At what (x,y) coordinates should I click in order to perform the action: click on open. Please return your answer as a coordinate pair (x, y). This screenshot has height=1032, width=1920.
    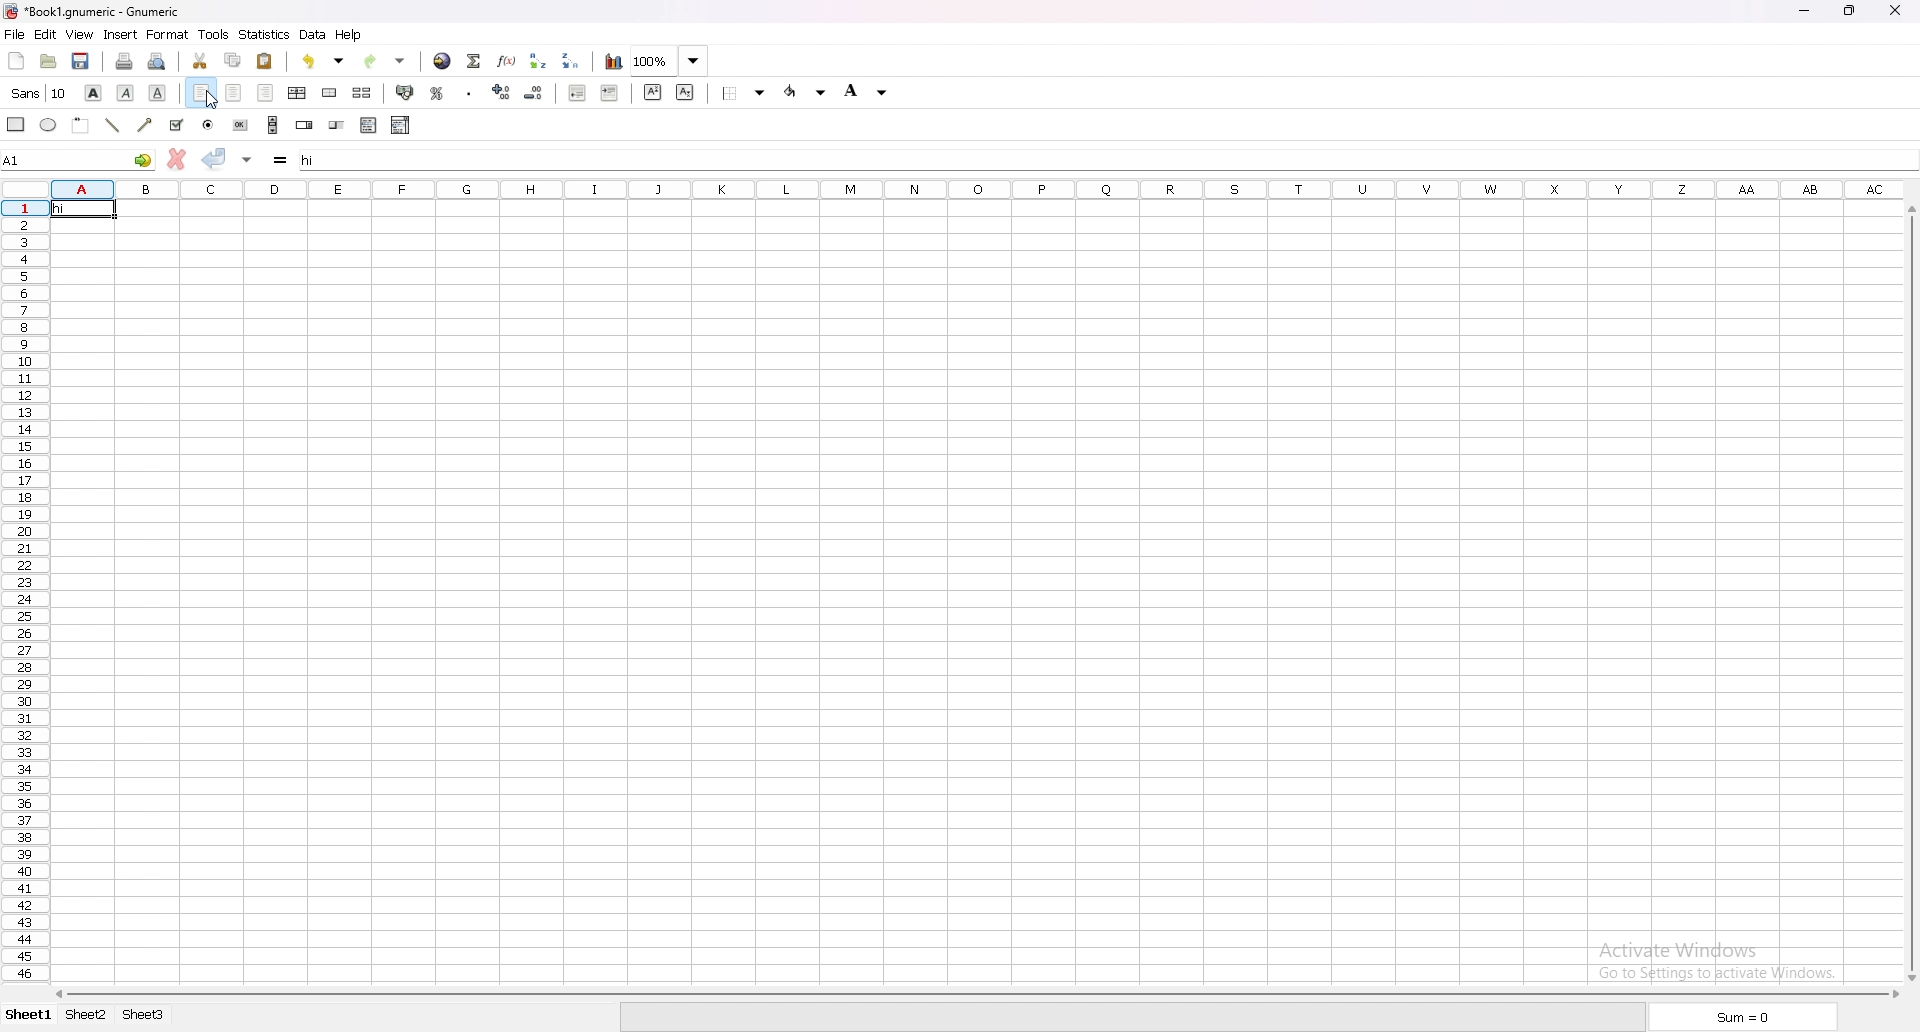
    Looking at the image, I should click on (49, 62).